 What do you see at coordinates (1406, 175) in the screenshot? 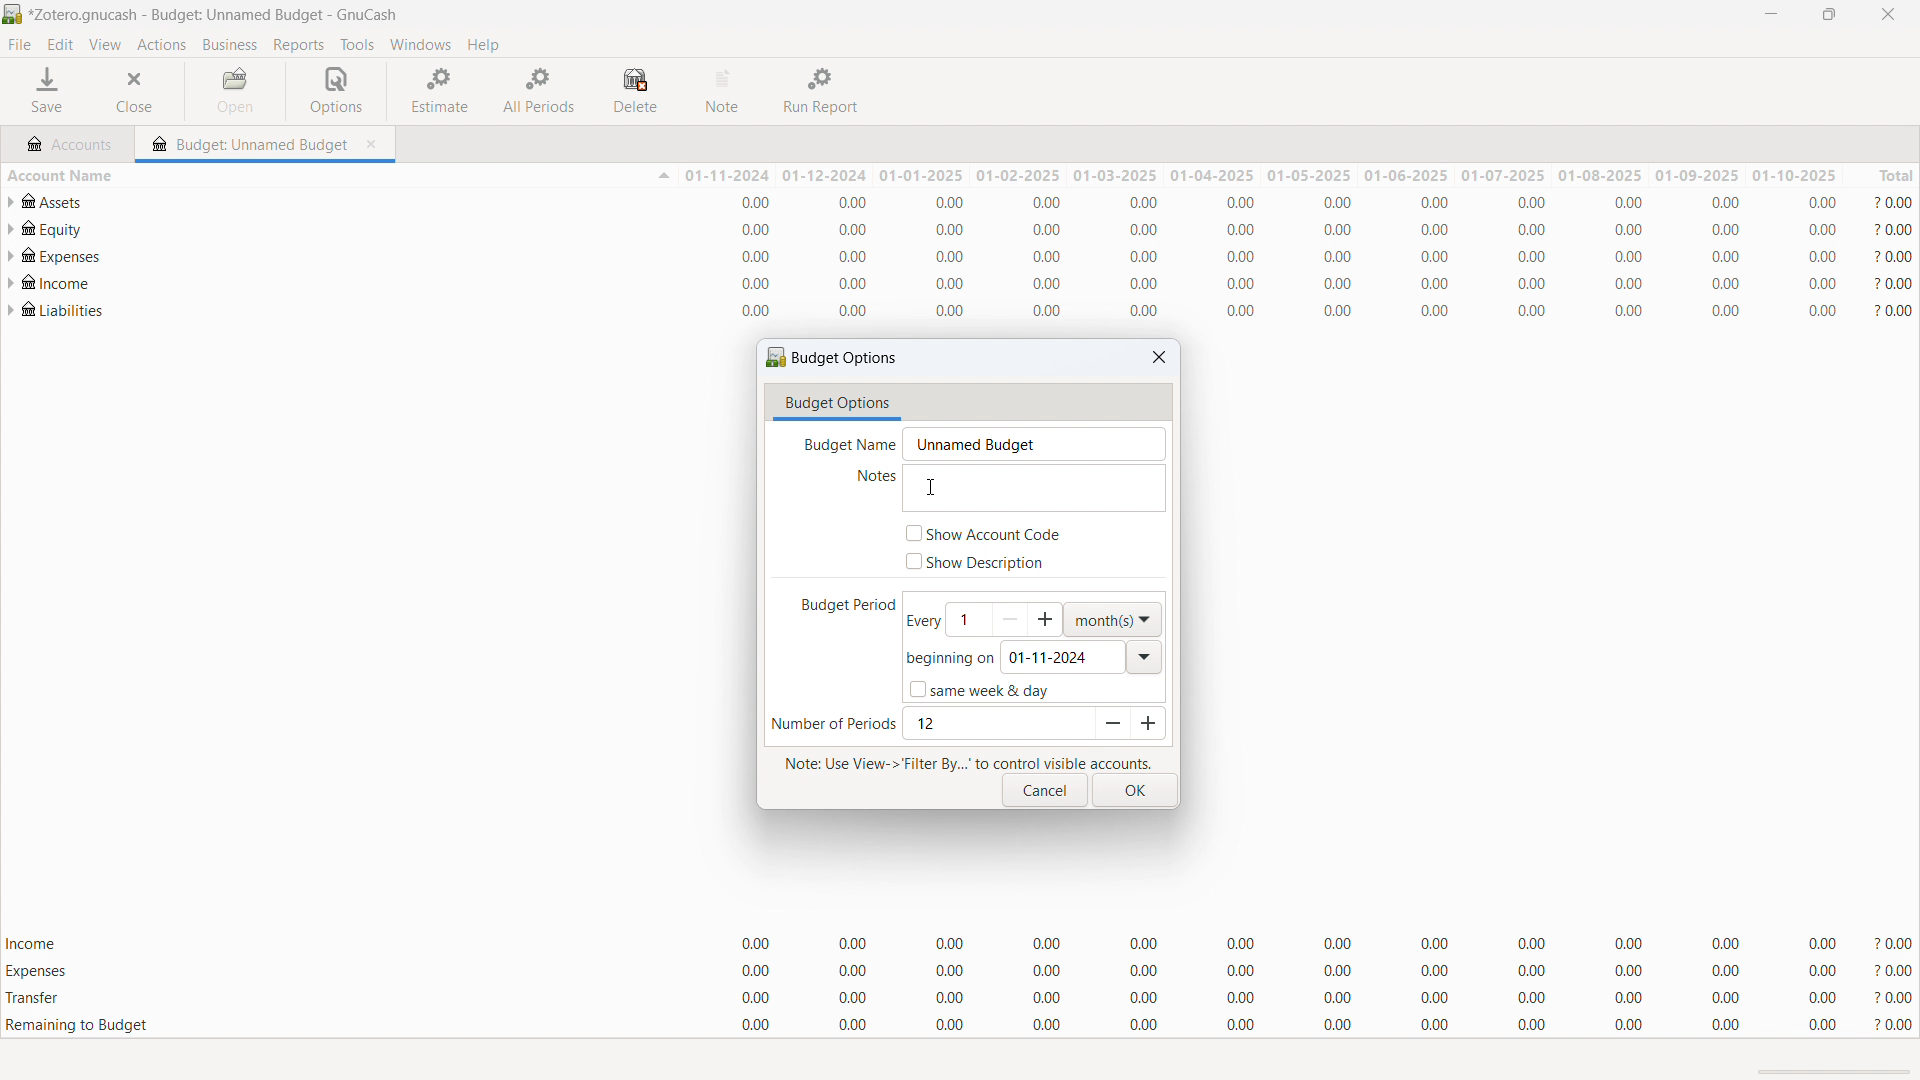
I see `01-06-2025` at bounding box center [1406, 175].